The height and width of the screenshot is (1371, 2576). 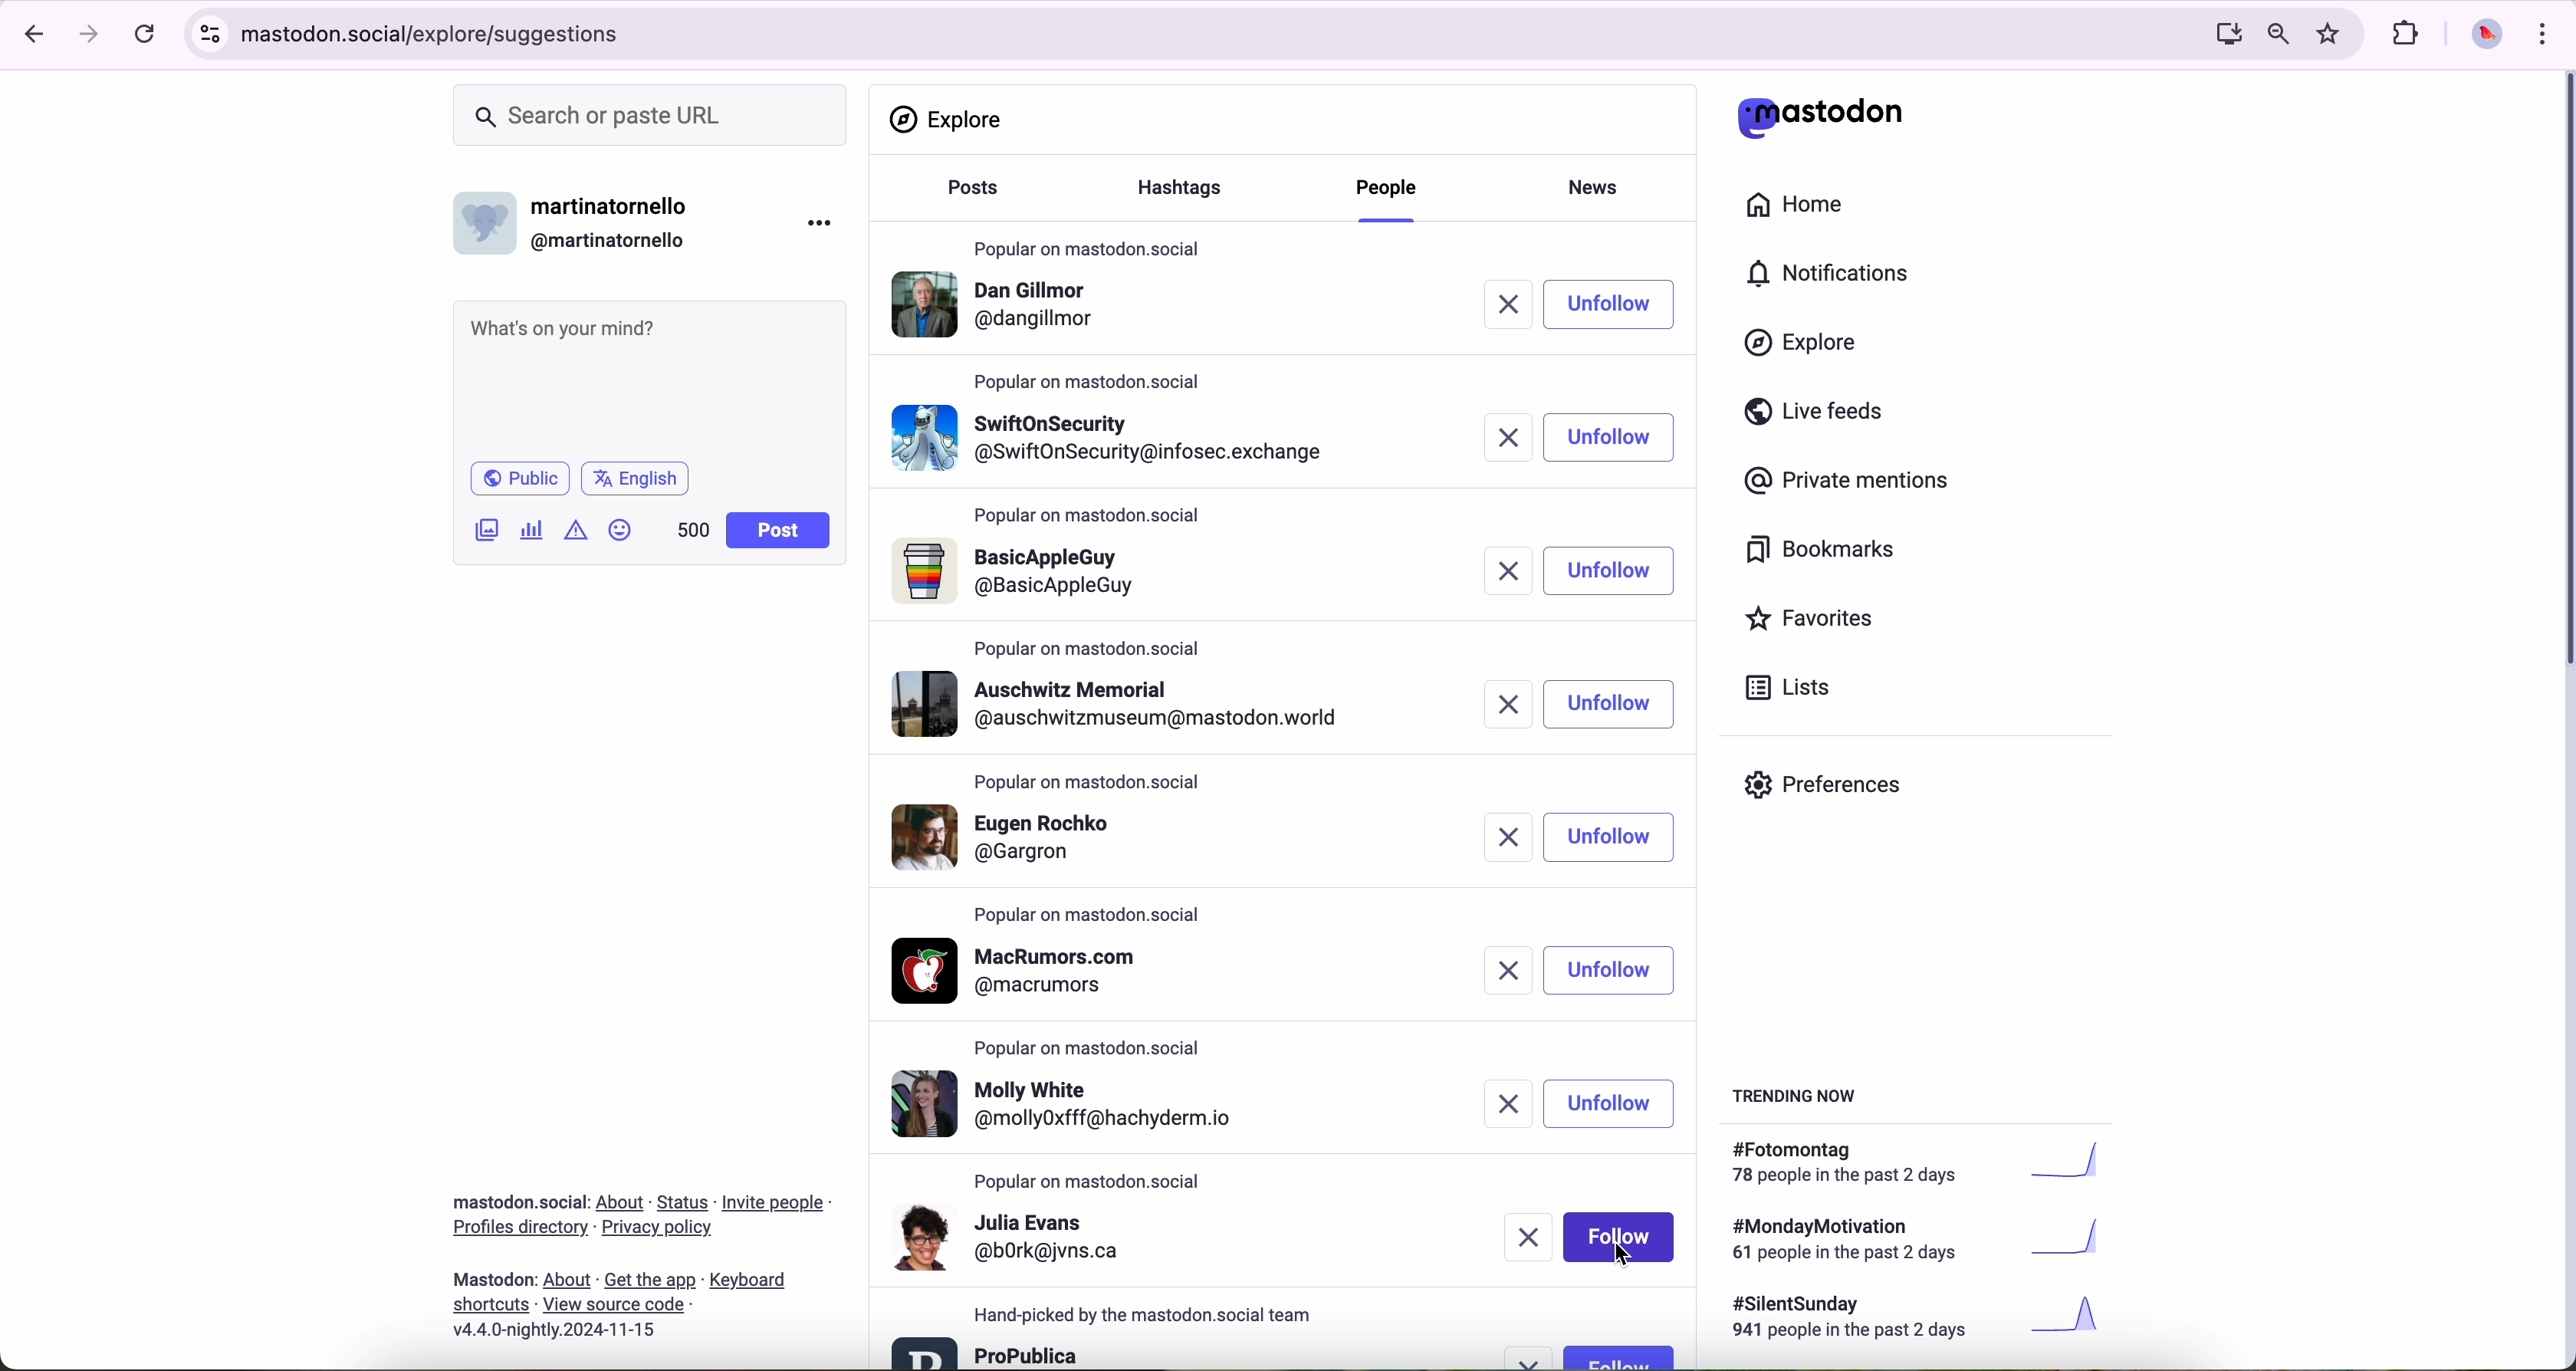 I want to click on unfollow, so click(x=1613, y=1102).